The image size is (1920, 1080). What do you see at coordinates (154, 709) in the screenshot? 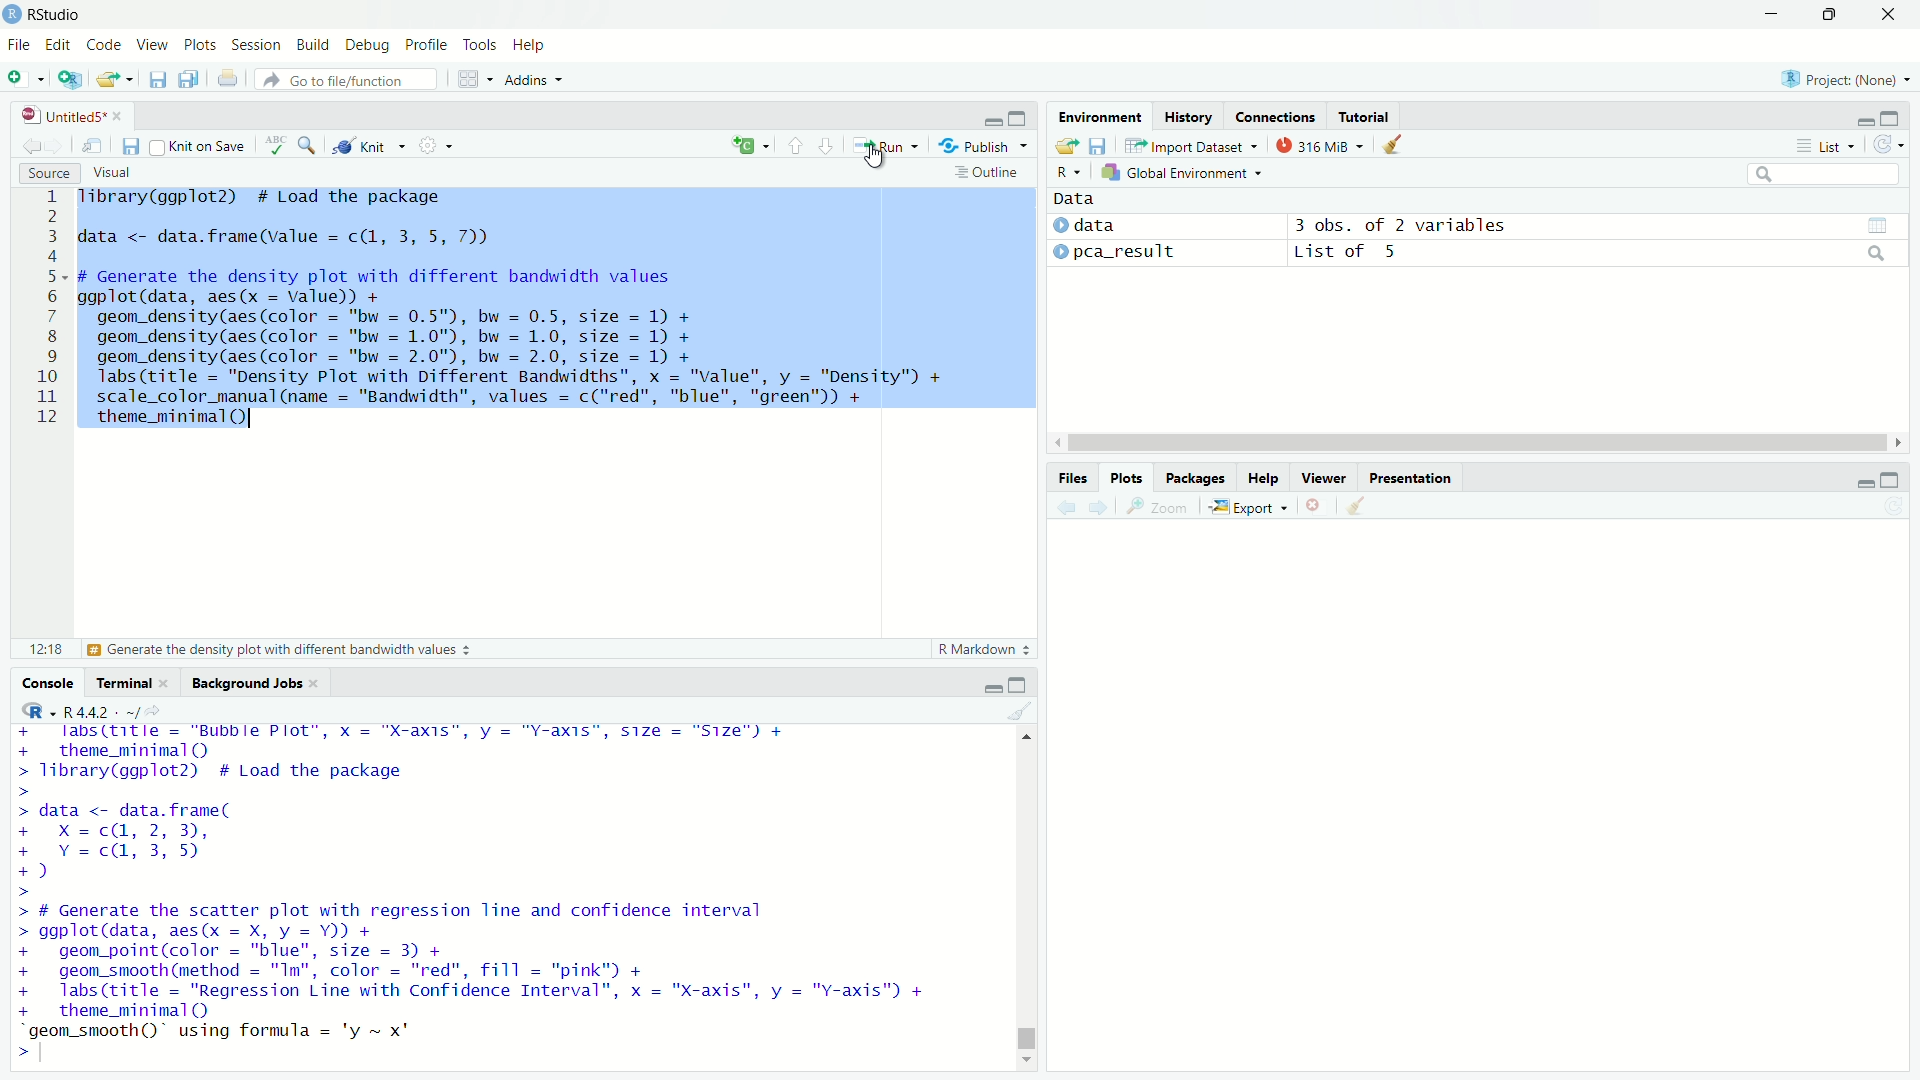
I see `View the current working current directory` at bounding box center [154, 709].